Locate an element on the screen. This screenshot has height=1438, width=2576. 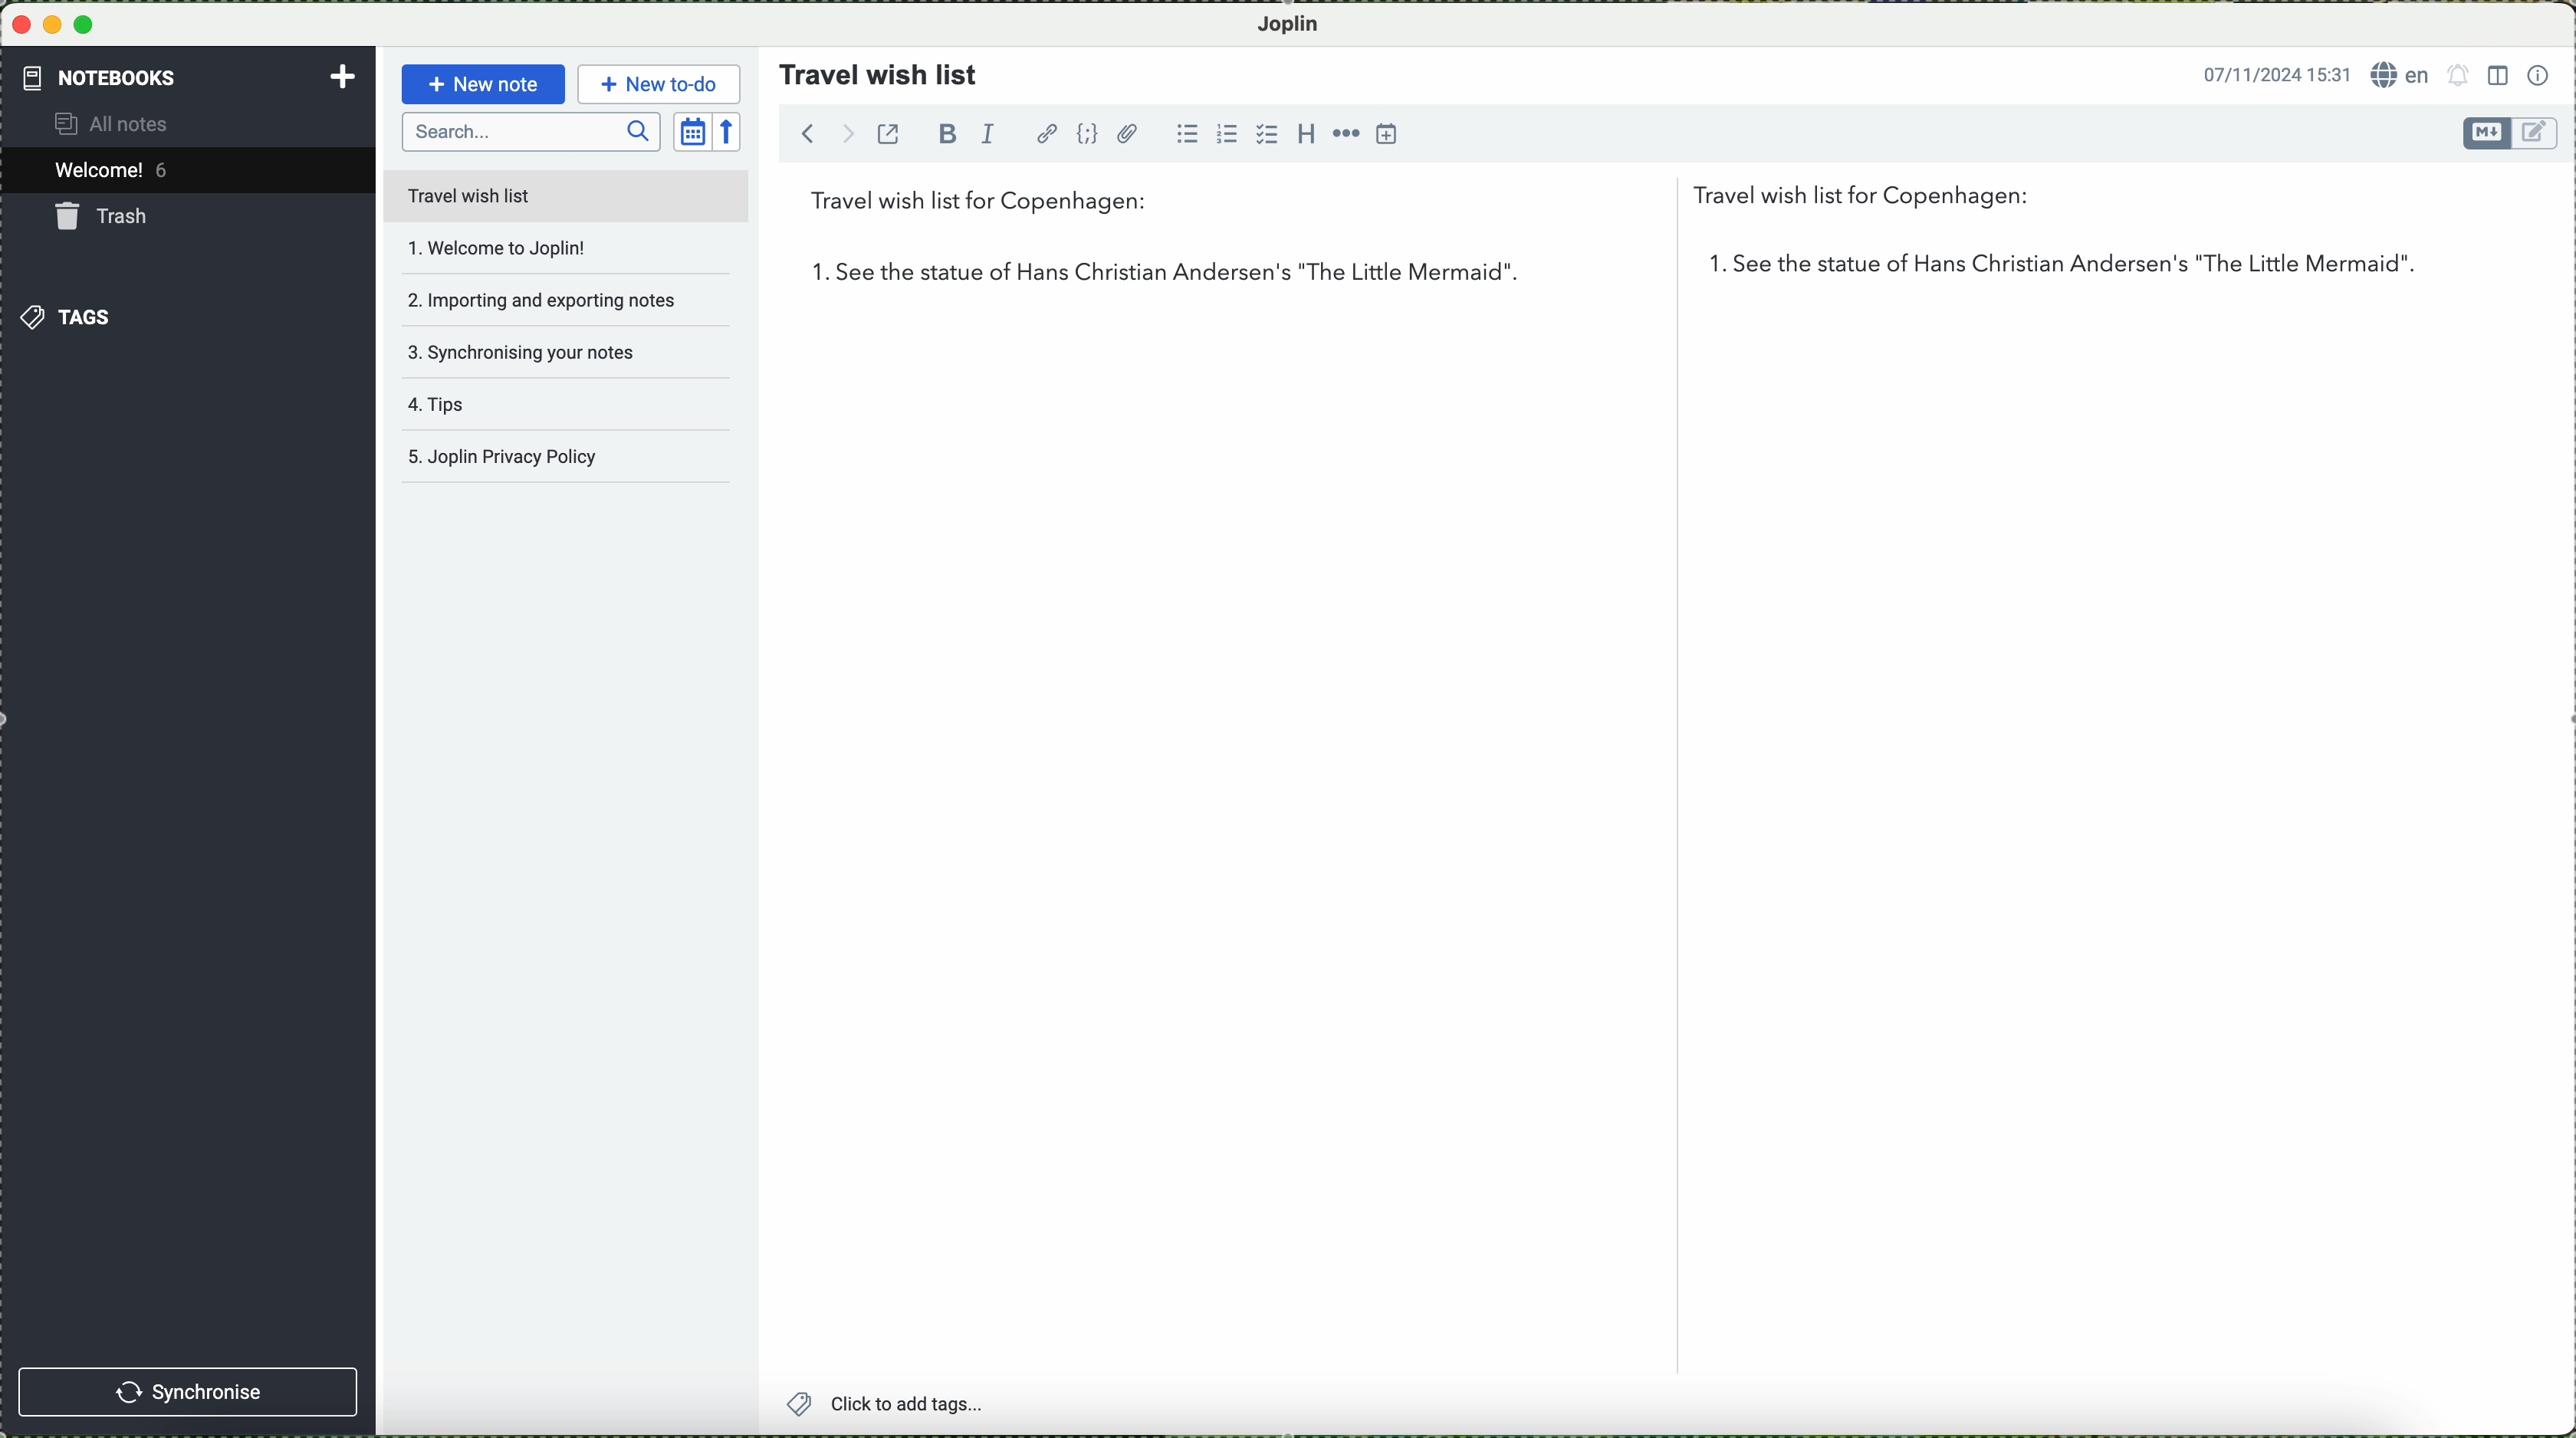
click to add tags is located at coordinates (937, 1405).